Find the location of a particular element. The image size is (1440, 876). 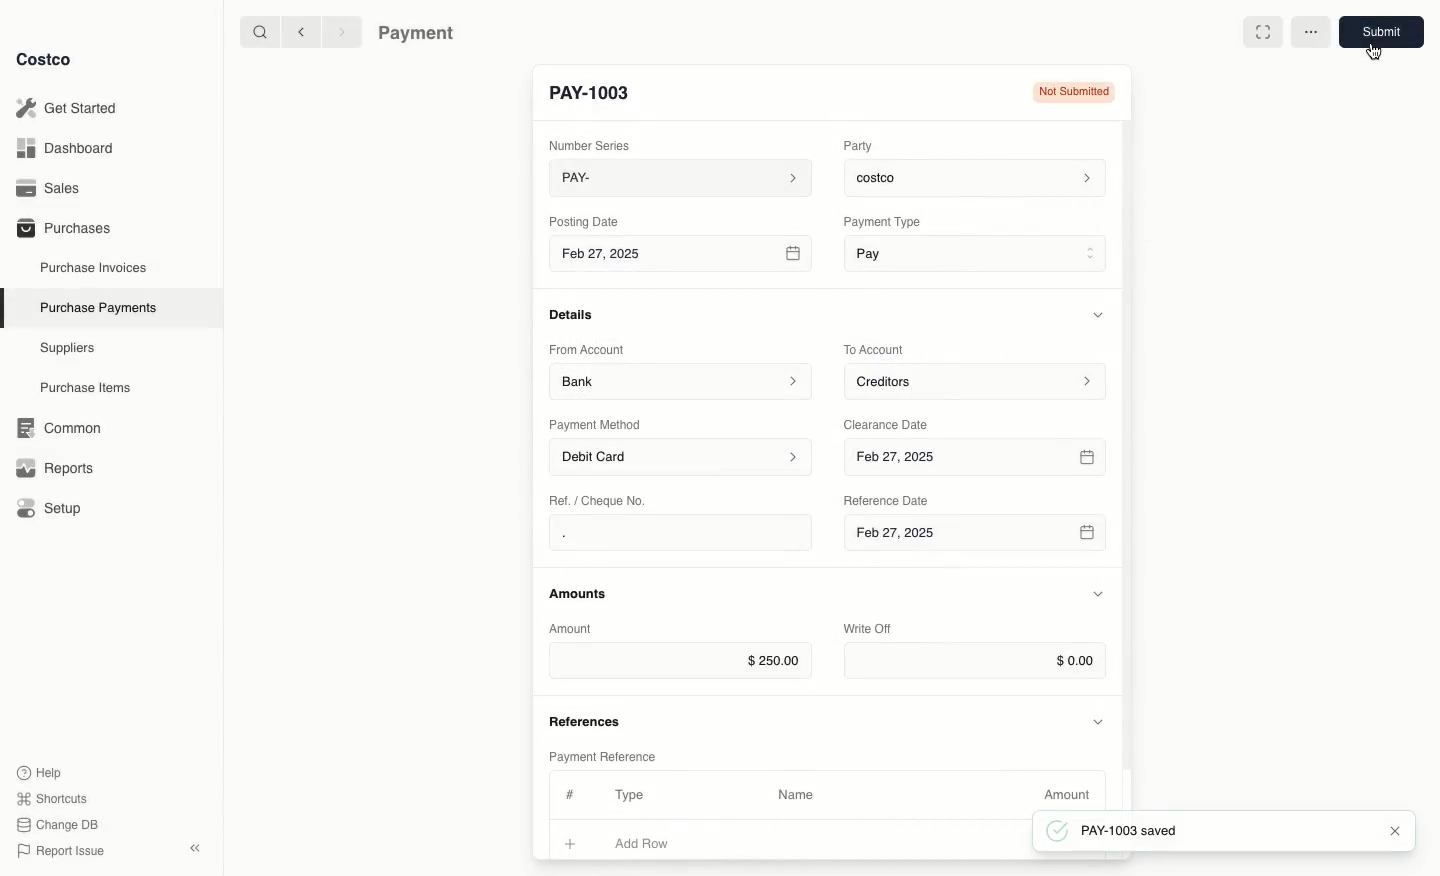

PAY-1003 saved is located at coordinates (1131, 832).